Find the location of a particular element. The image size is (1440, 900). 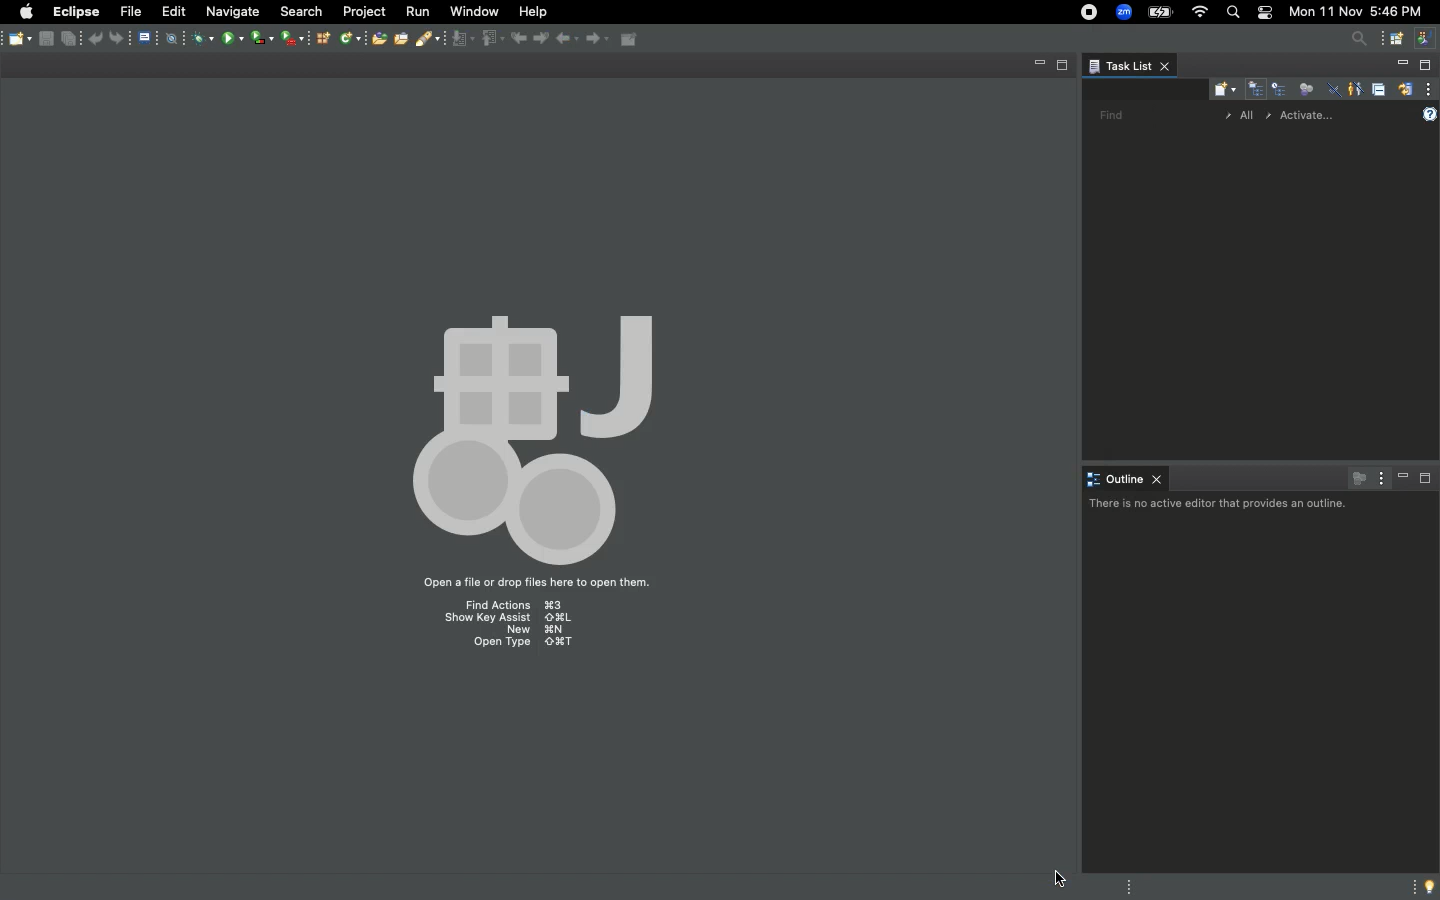

Hide completed tasks is located at coordinates (1330, 90).